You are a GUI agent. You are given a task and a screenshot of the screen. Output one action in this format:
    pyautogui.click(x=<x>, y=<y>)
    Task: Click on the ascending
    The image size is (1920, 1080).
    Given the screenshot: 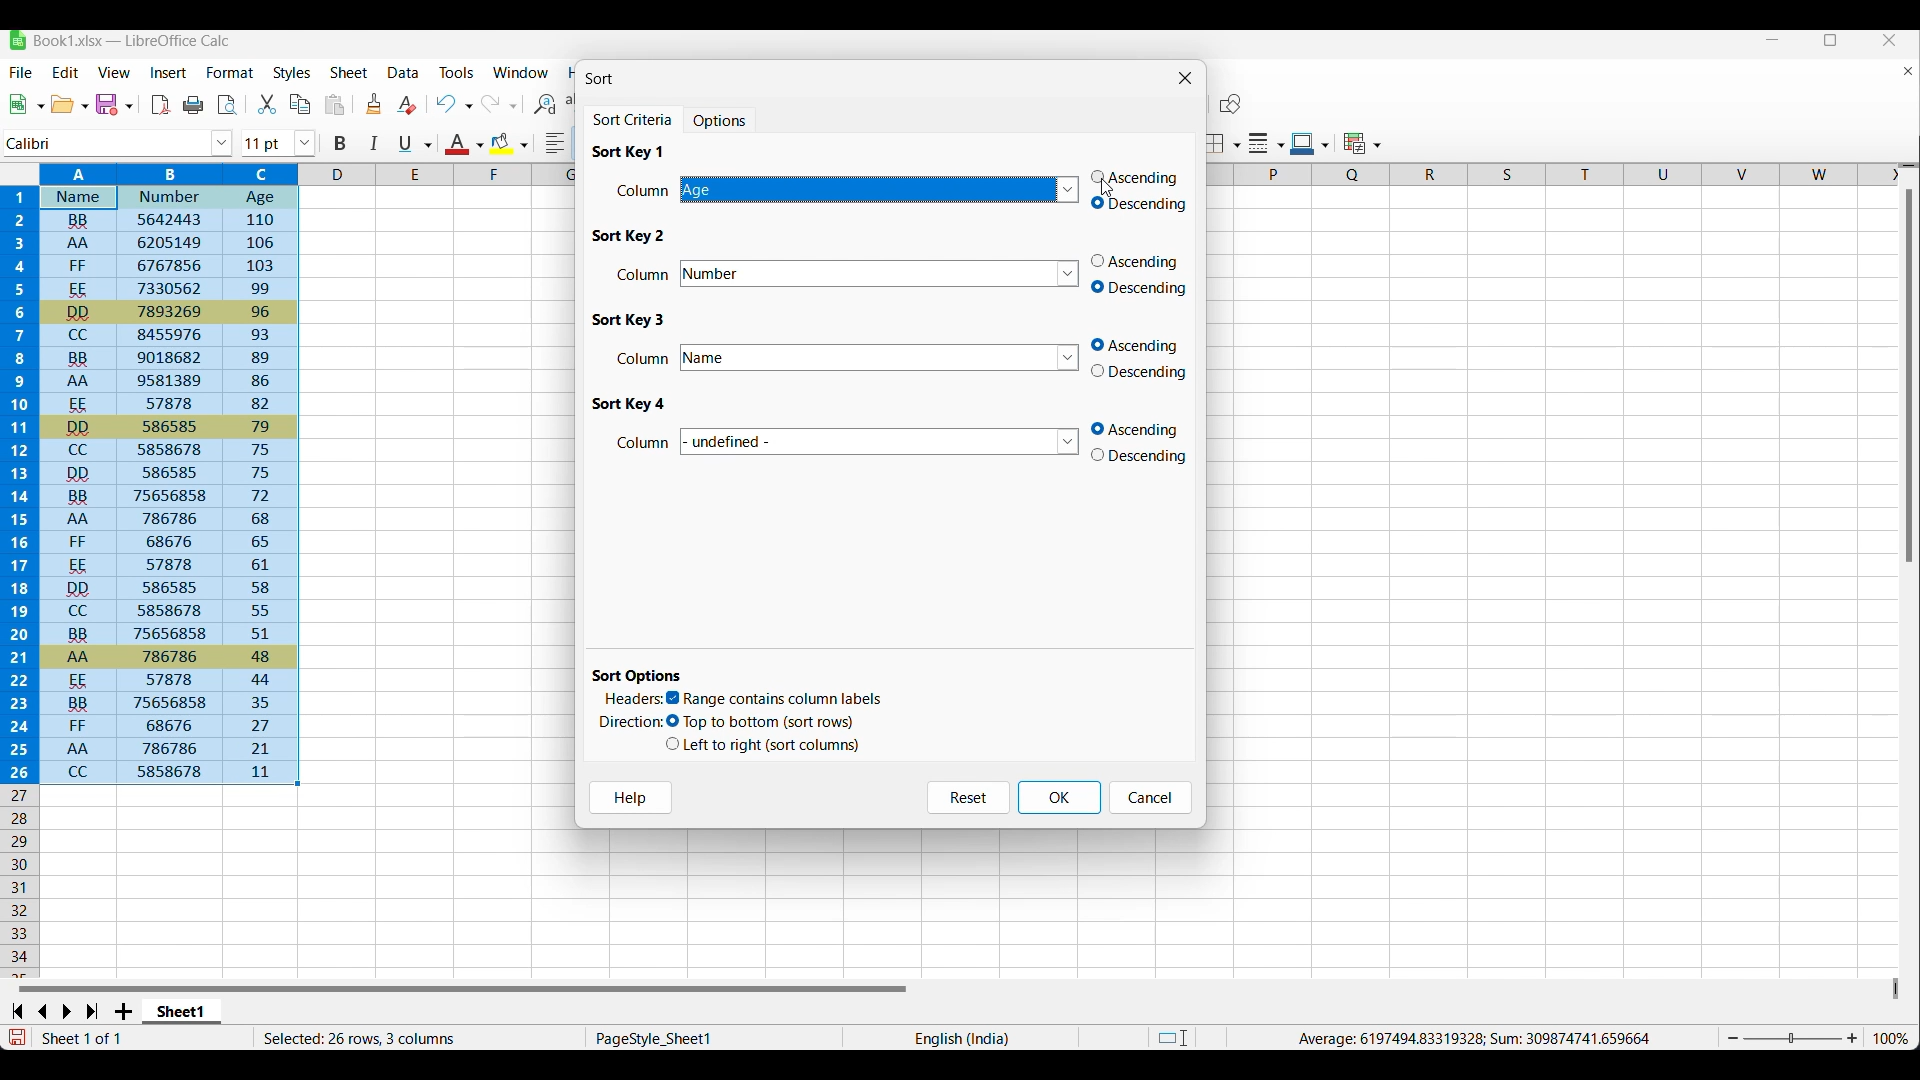 What is the action you would take?
    pyautogui.click(x=1137, y=176)
    